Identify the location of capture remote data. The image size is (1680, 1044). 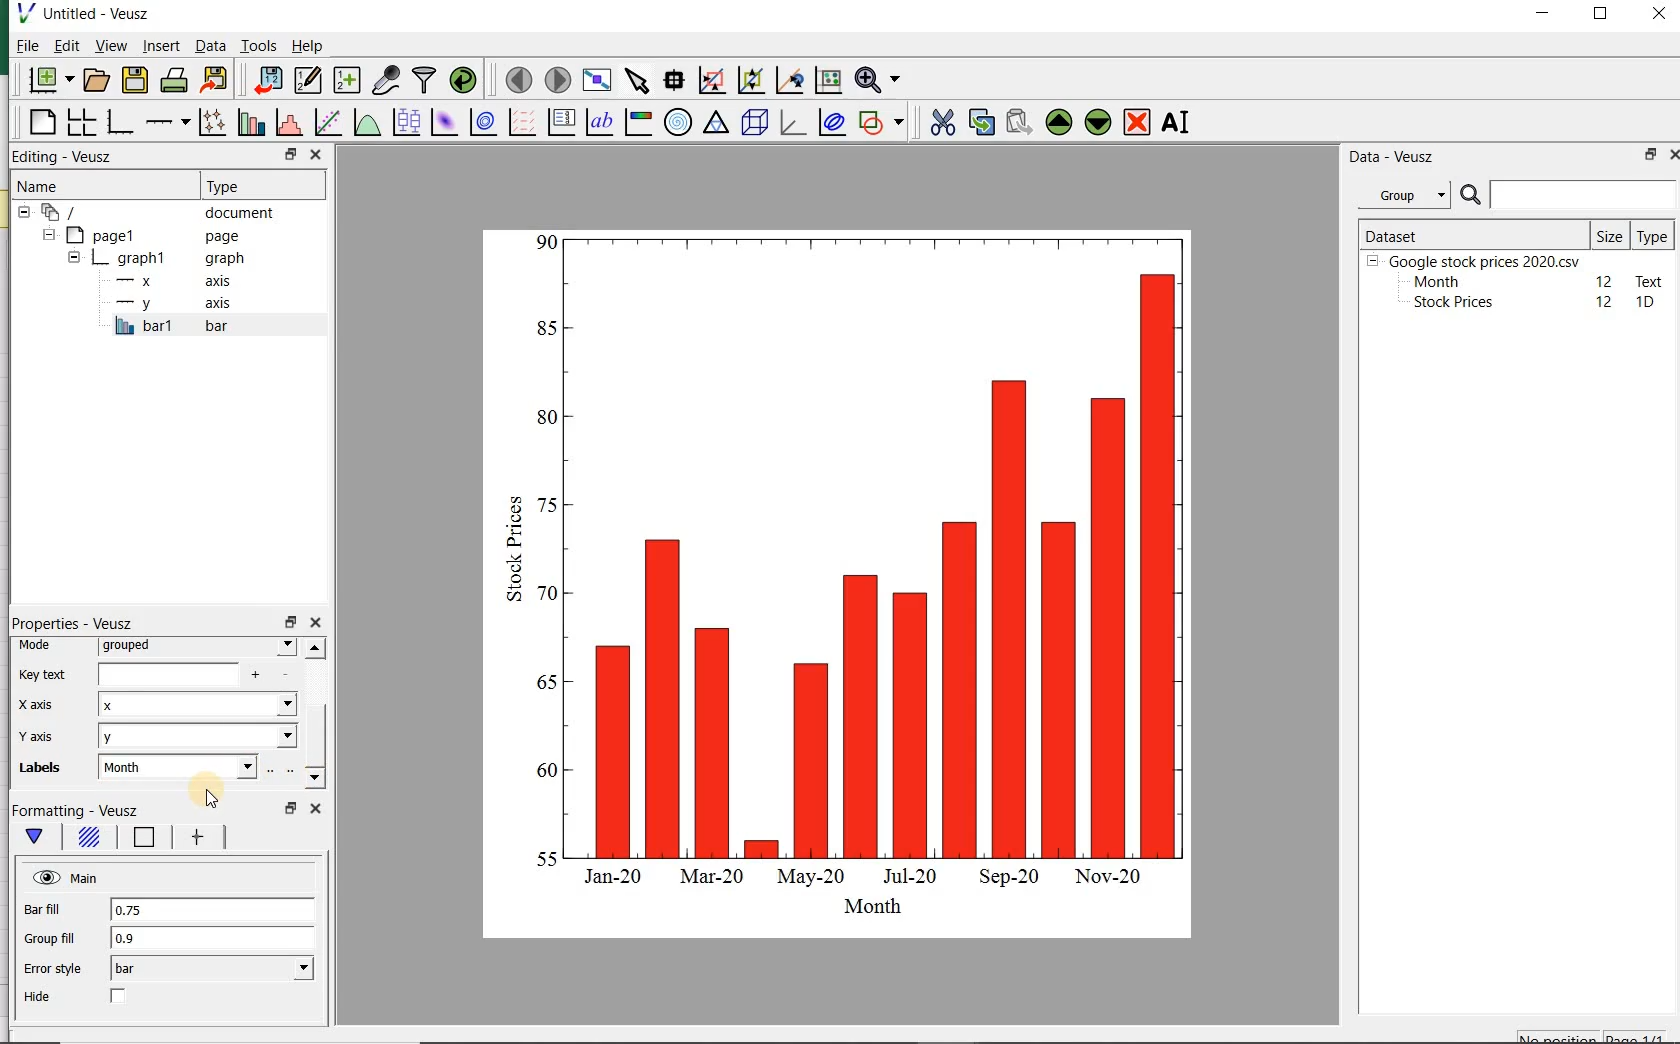
(386, 81).